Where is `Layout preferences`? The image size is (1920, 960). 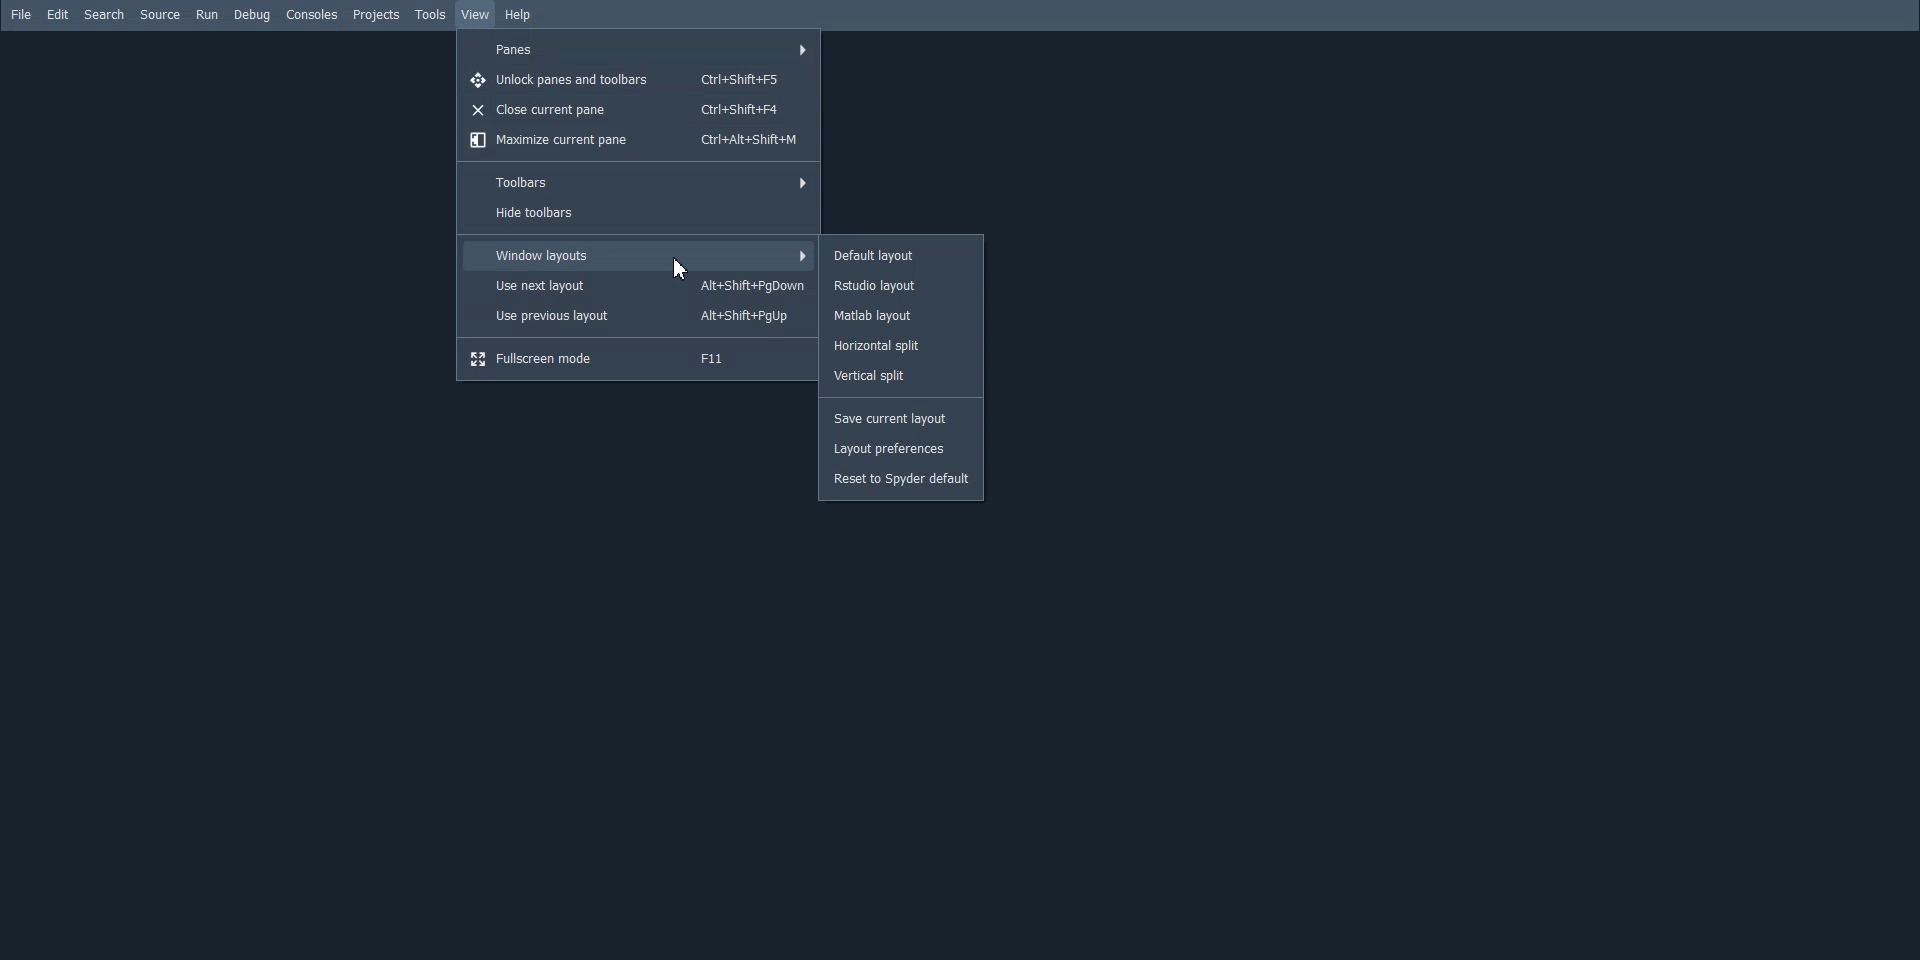
Layout preferences is located at coordinates (902, 449).